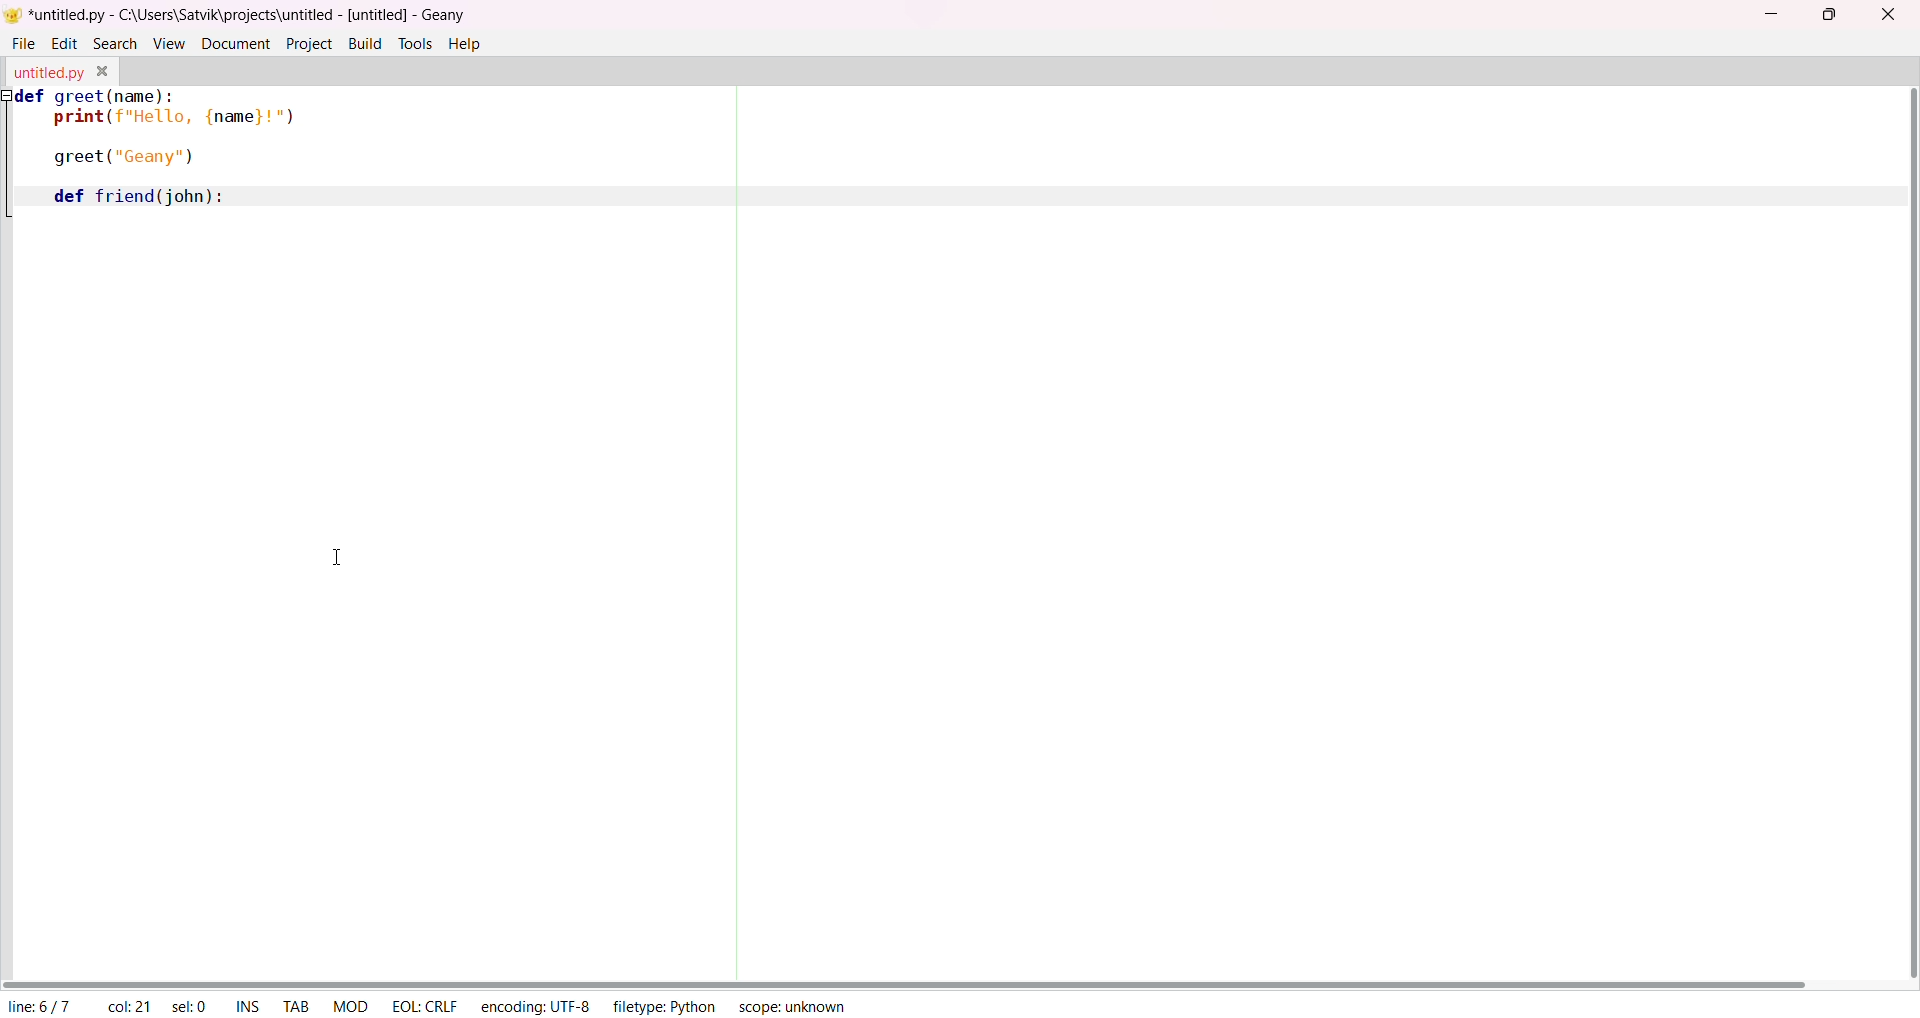 The height and width of the screenshot is (1018, 1920). Describe the element at coordinates (332, 553) in the screenshot. I see `cursor` at that location.